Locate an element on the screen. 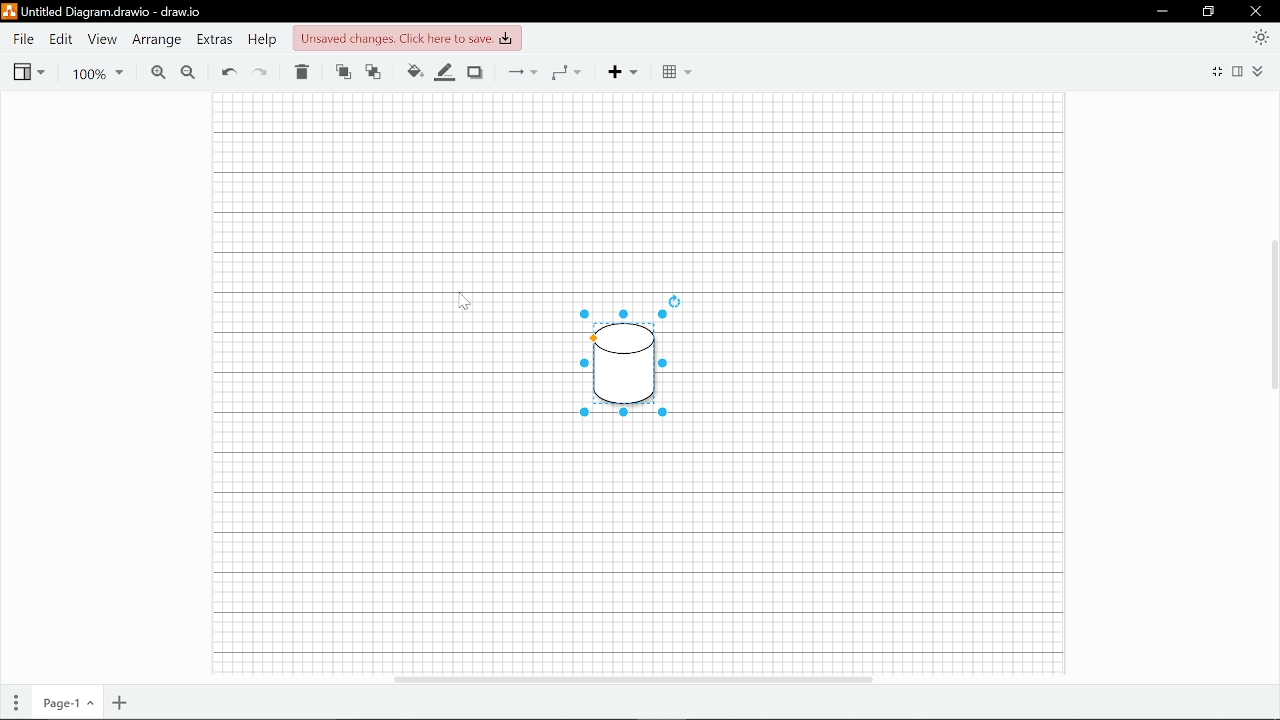 Image resolution: width=1280 pixels, height=720 pixels. Delete is located at coordinates (301, 73).